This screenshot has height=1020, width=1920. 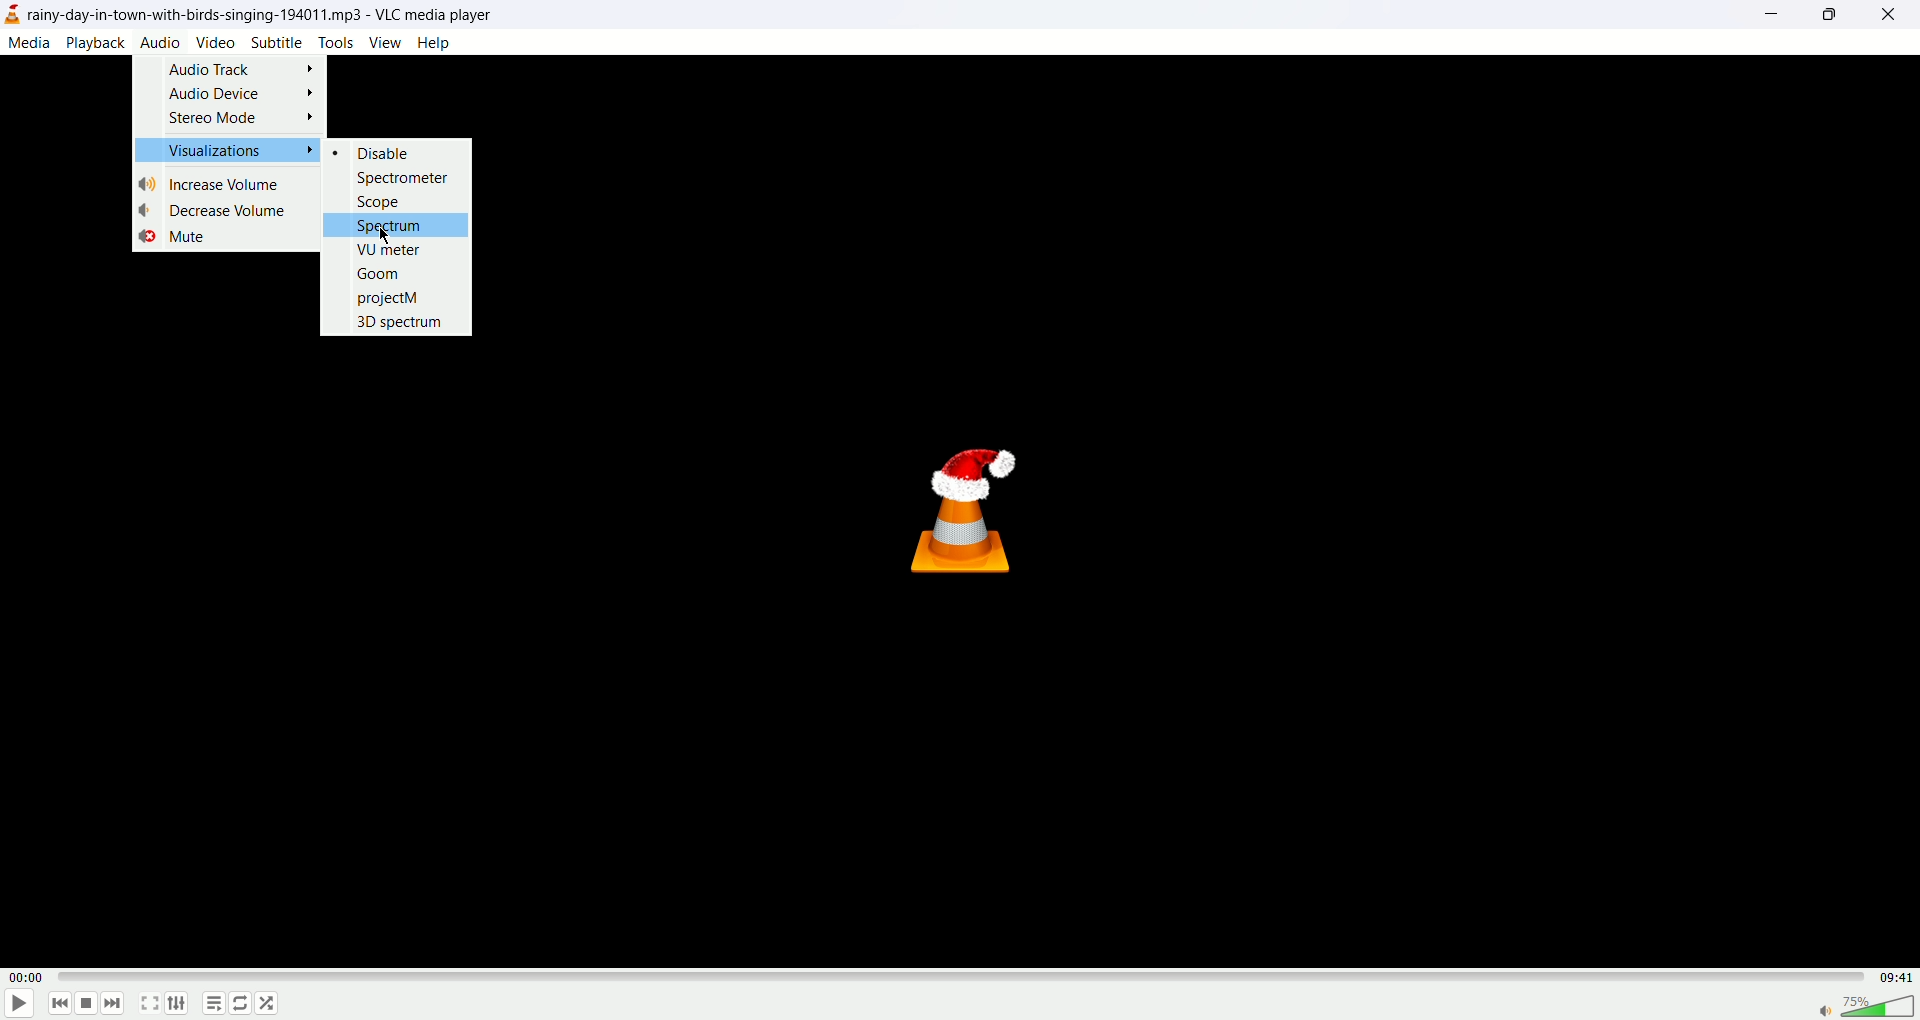 What do you see at coordinates (956, 980) in the screenshot?
I see `progress bar` at bounding box center [956, 980].